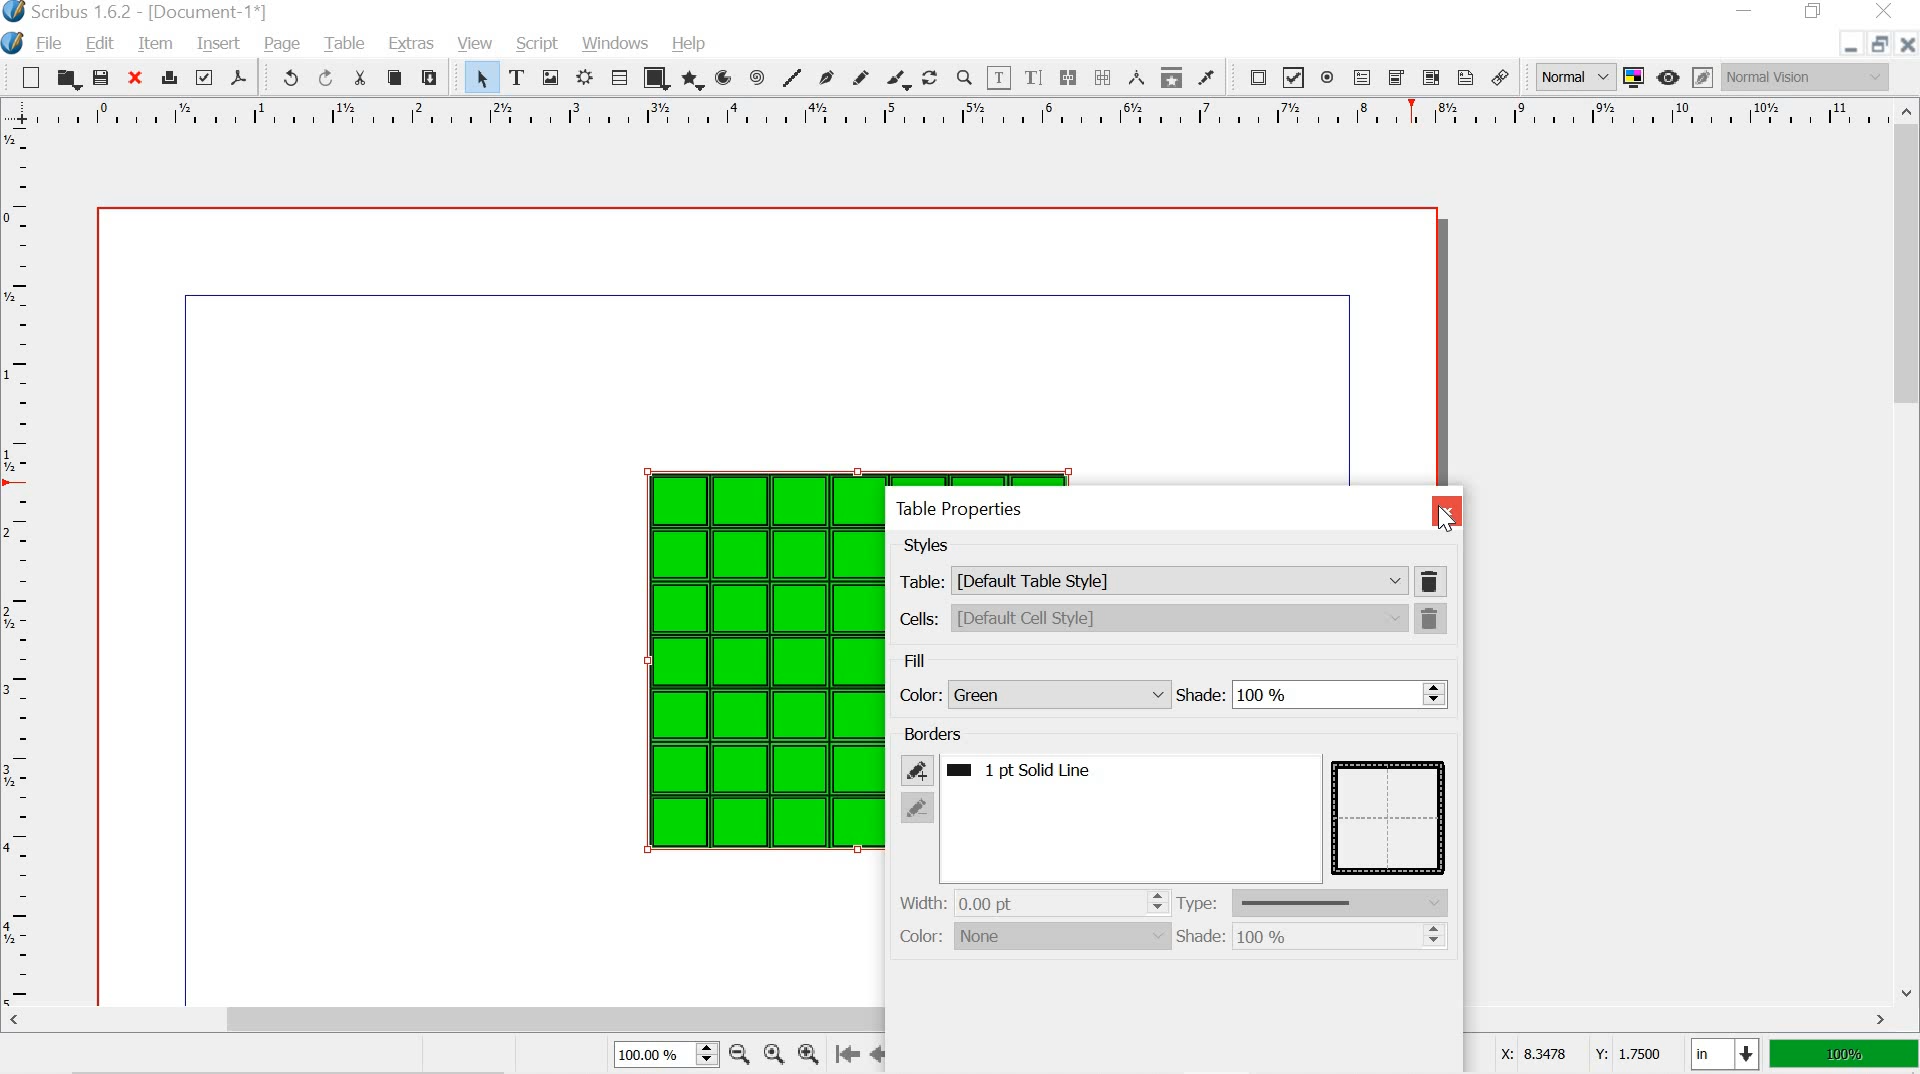 Image resolution: width=1920 pixels, height=1074 pixels. I want to click on restore down, so click(1876, 42).